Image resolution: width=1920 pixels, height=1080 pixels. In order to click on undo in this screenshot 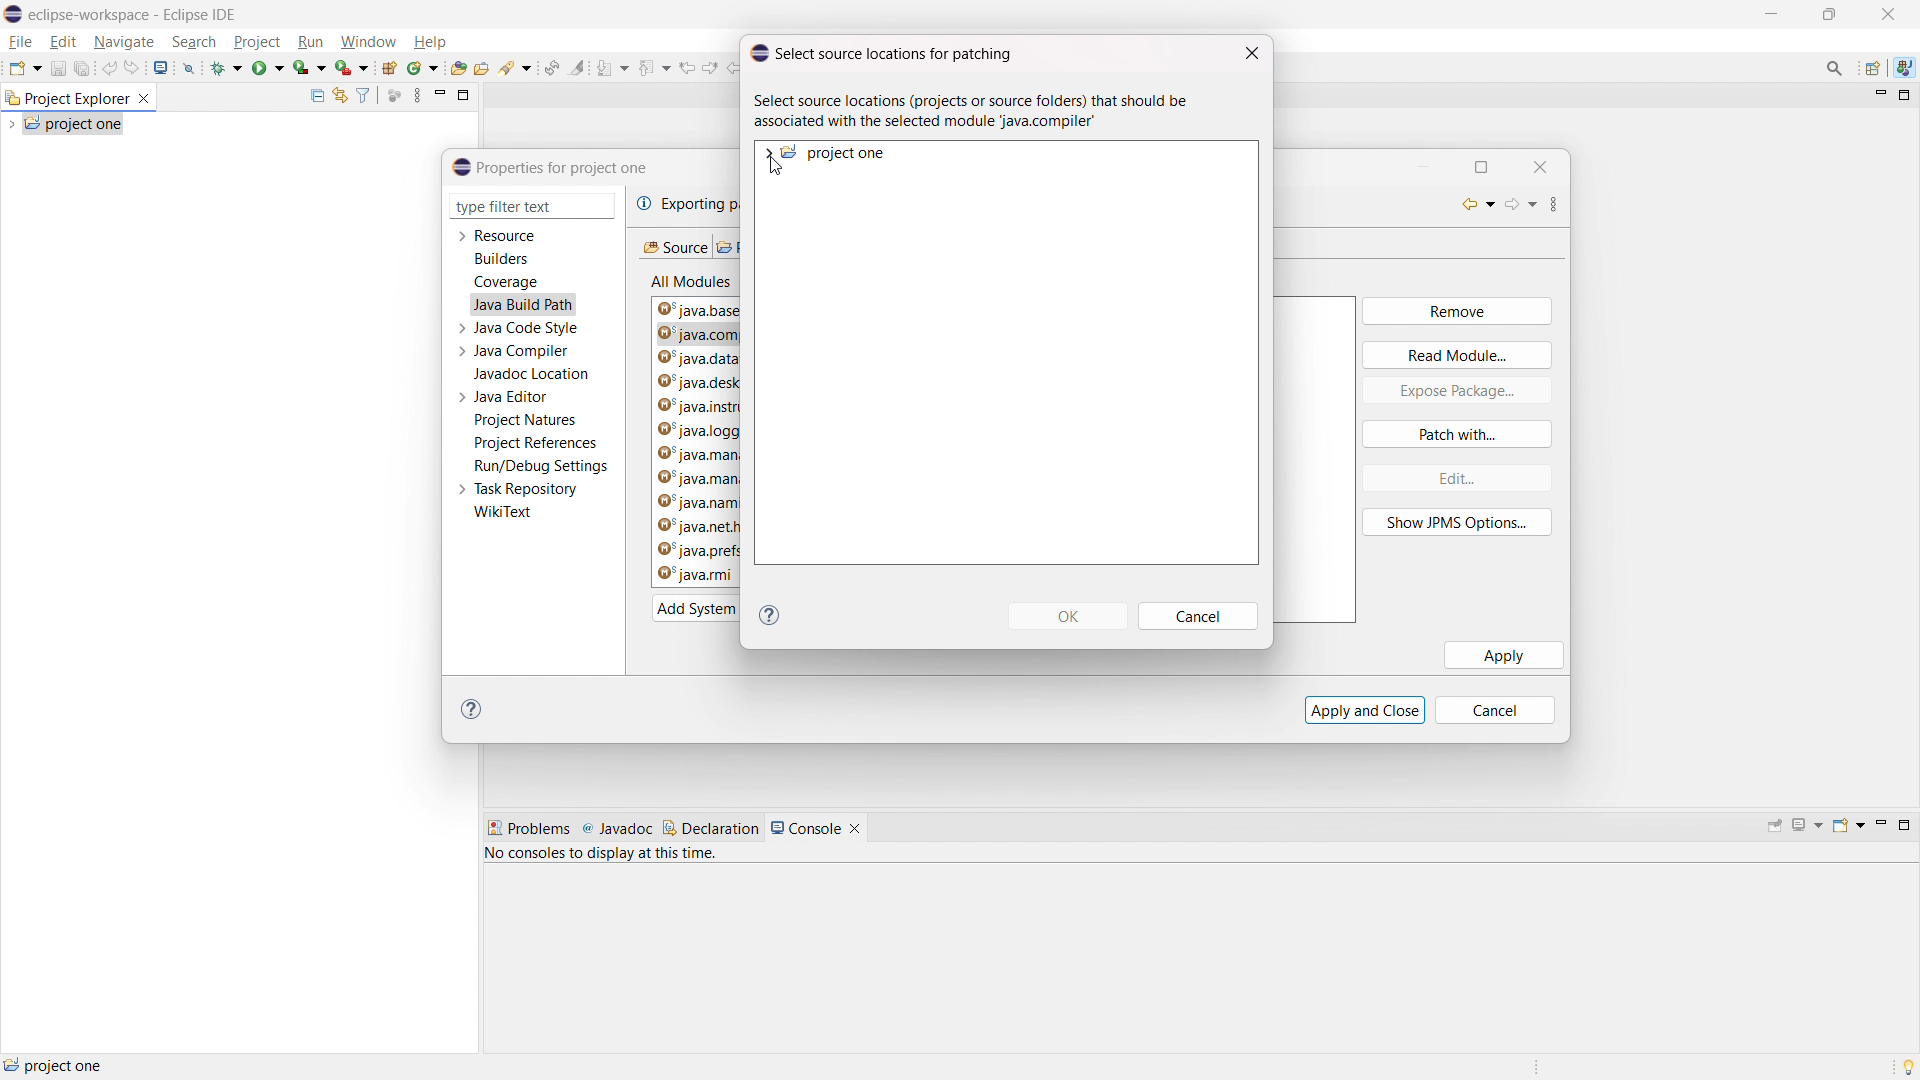, I will do `click(109, 67)`.